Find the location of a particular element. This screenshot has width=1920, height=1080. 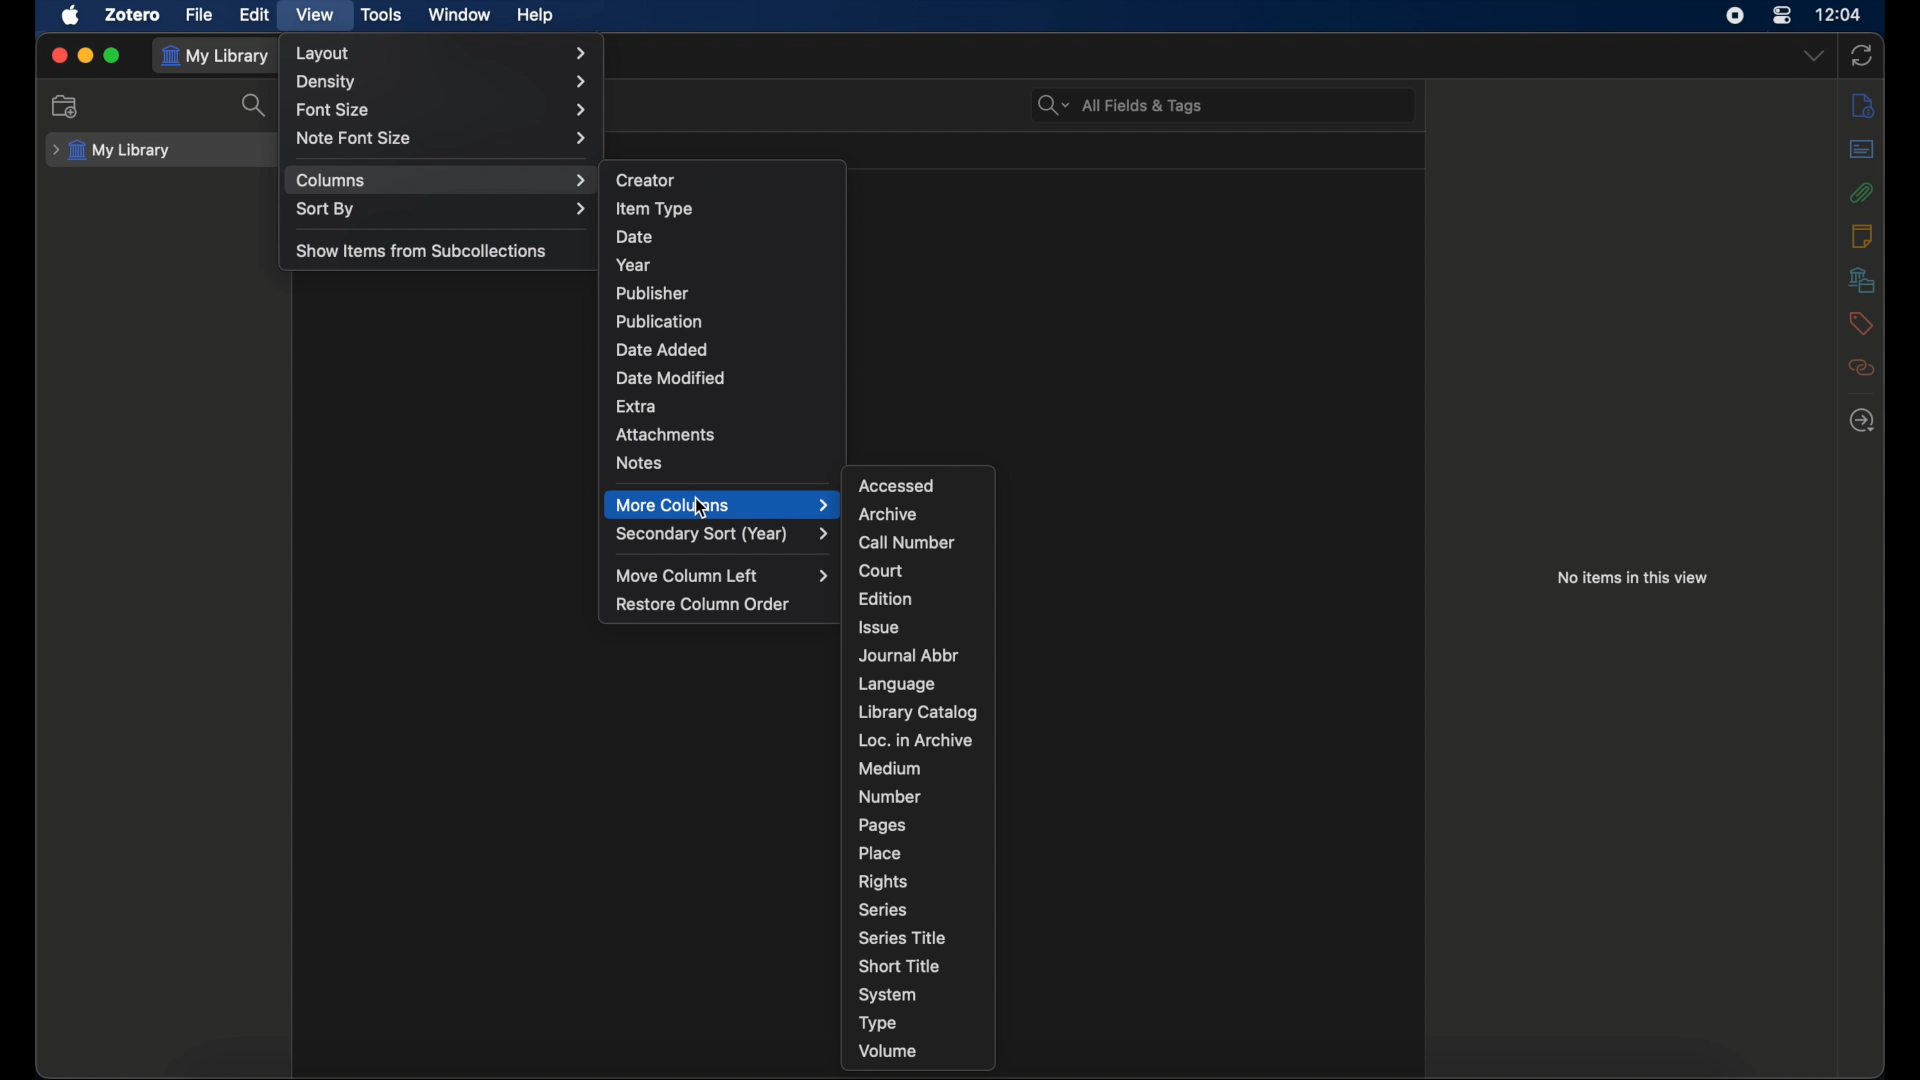

series title is located at coordinates (905, 938).